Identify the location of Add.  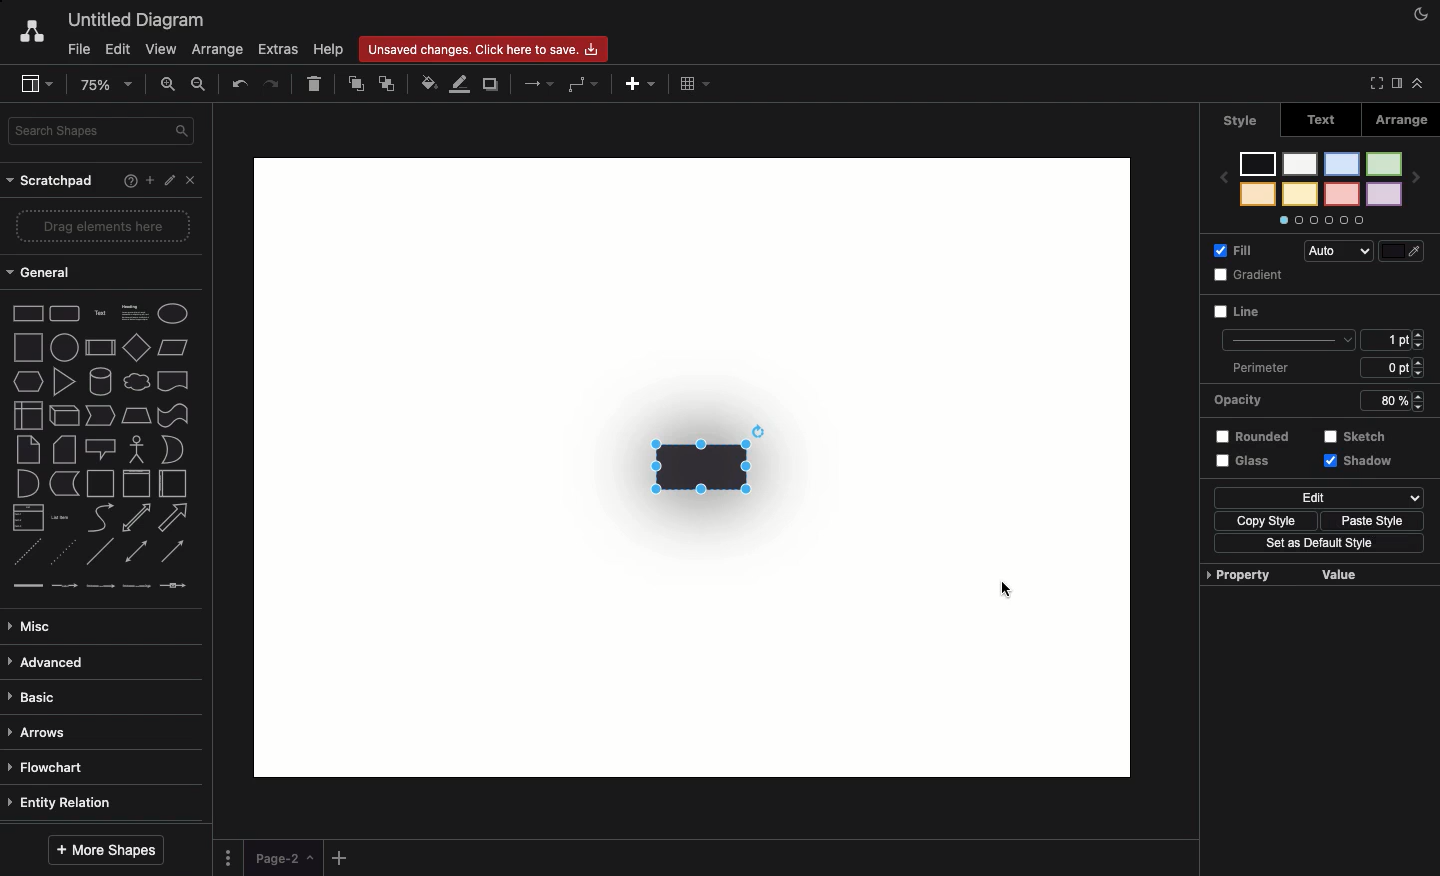
(342, 857).